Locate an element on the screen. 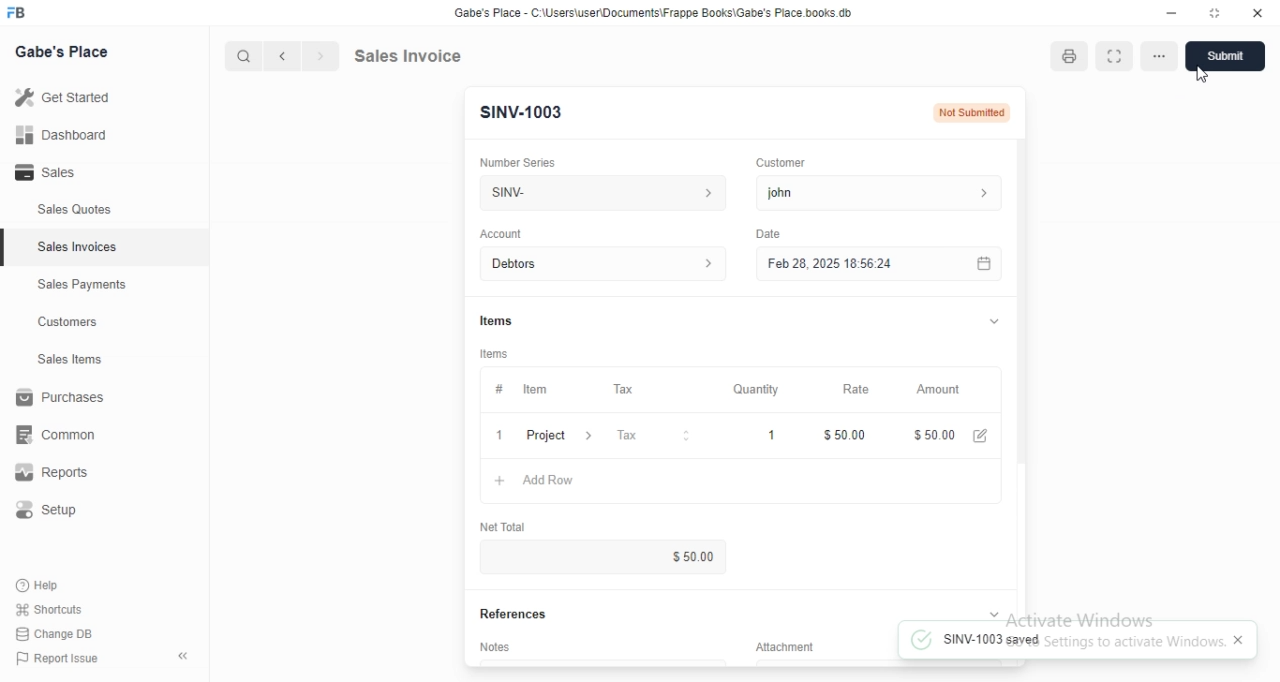 This screenshot has width=1280, height=682. Feb 28, 2025 18:56:24. is located at coordinates (875, 262).